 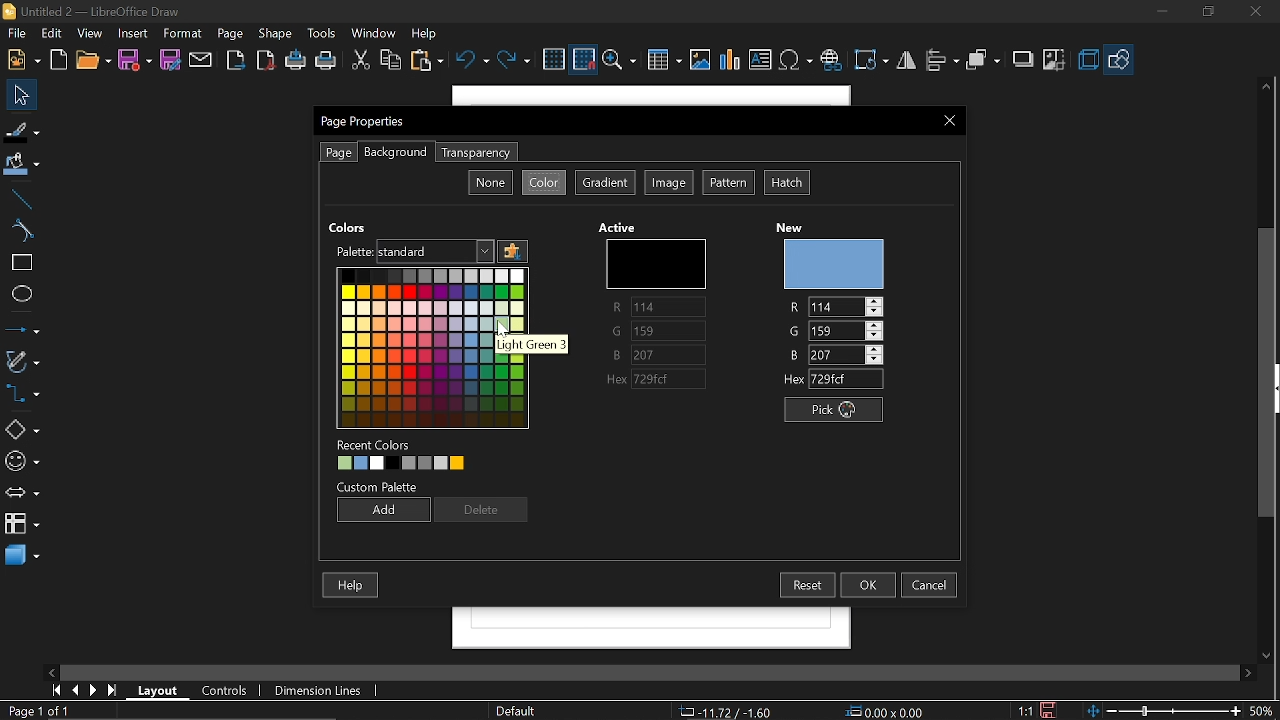 I want to click on Dimension lines, so click(x=314, y=688).